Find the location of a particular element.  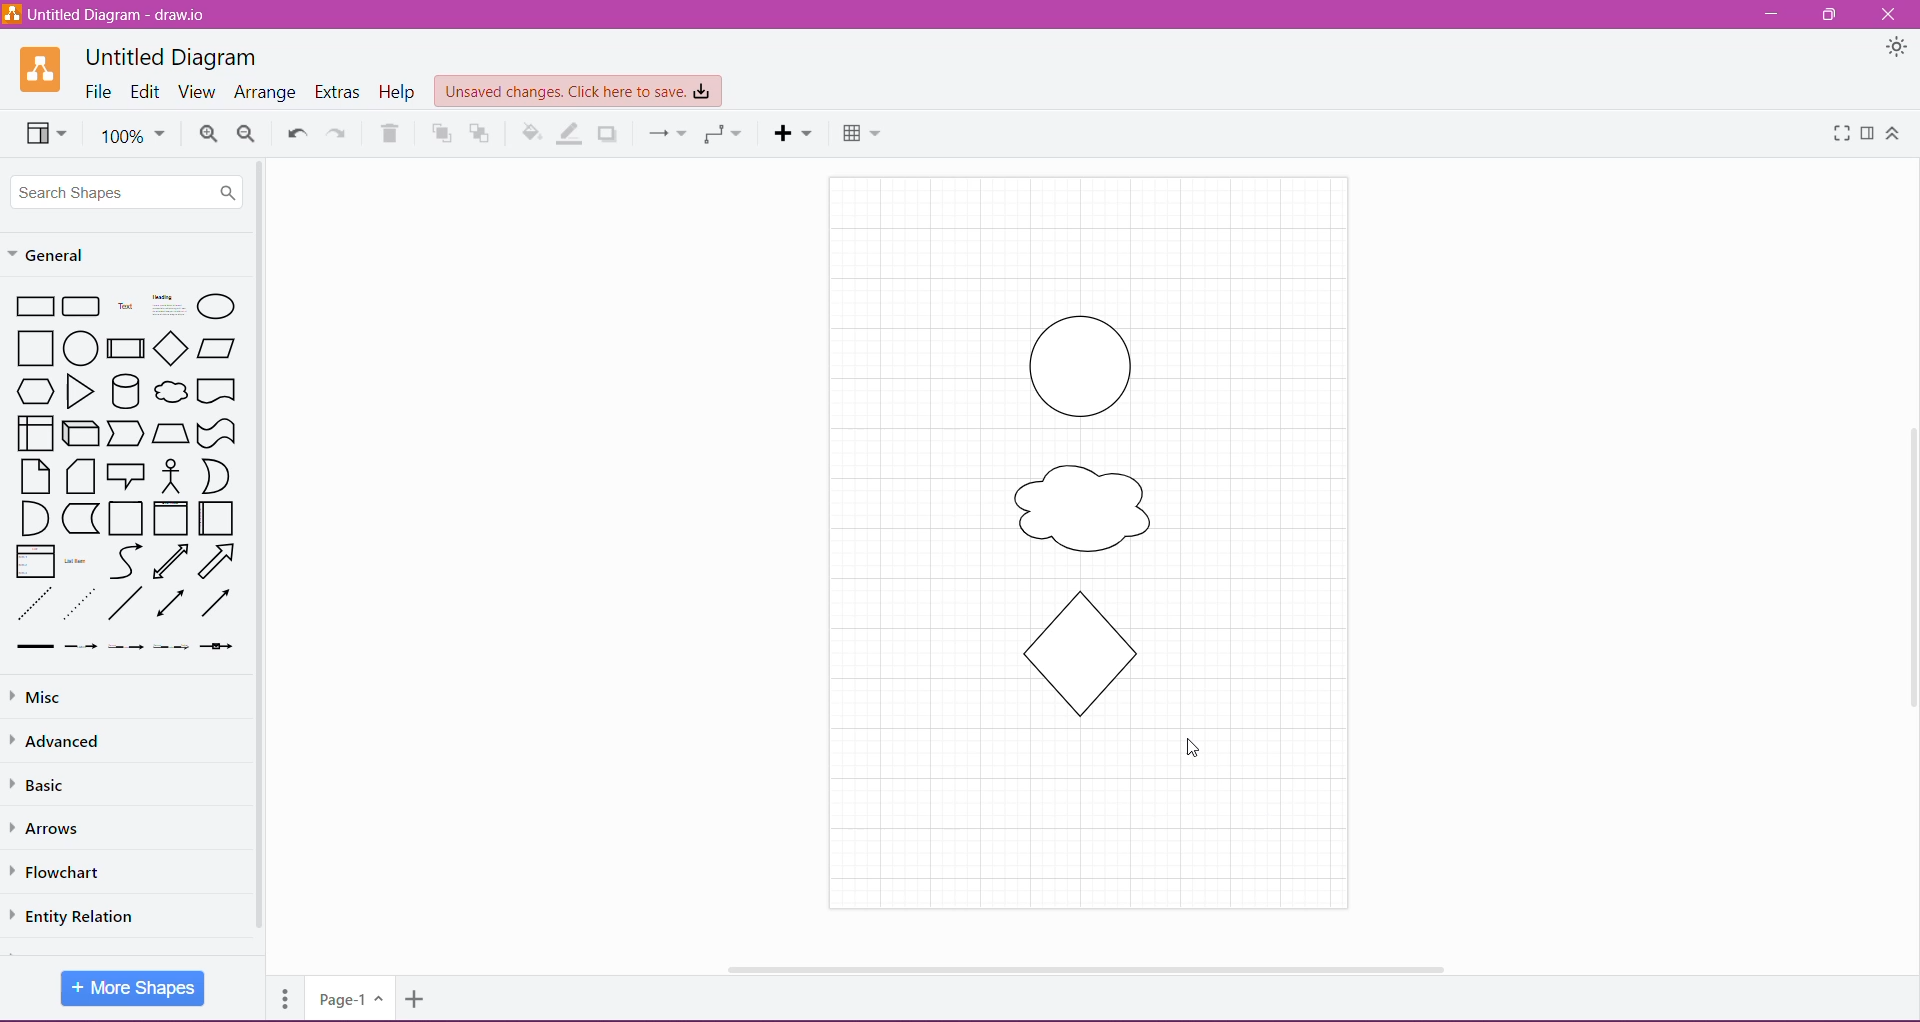

Misc is located at coordinates (39, 698).